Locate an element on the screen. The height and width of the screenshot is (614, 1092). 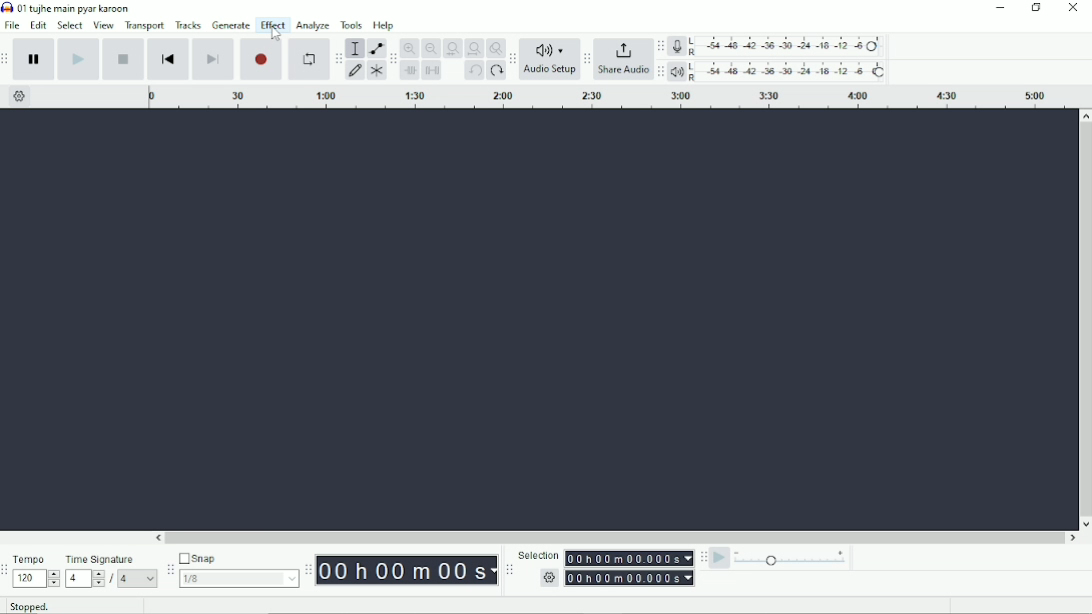
Stop is located at coordinates (124, 60).